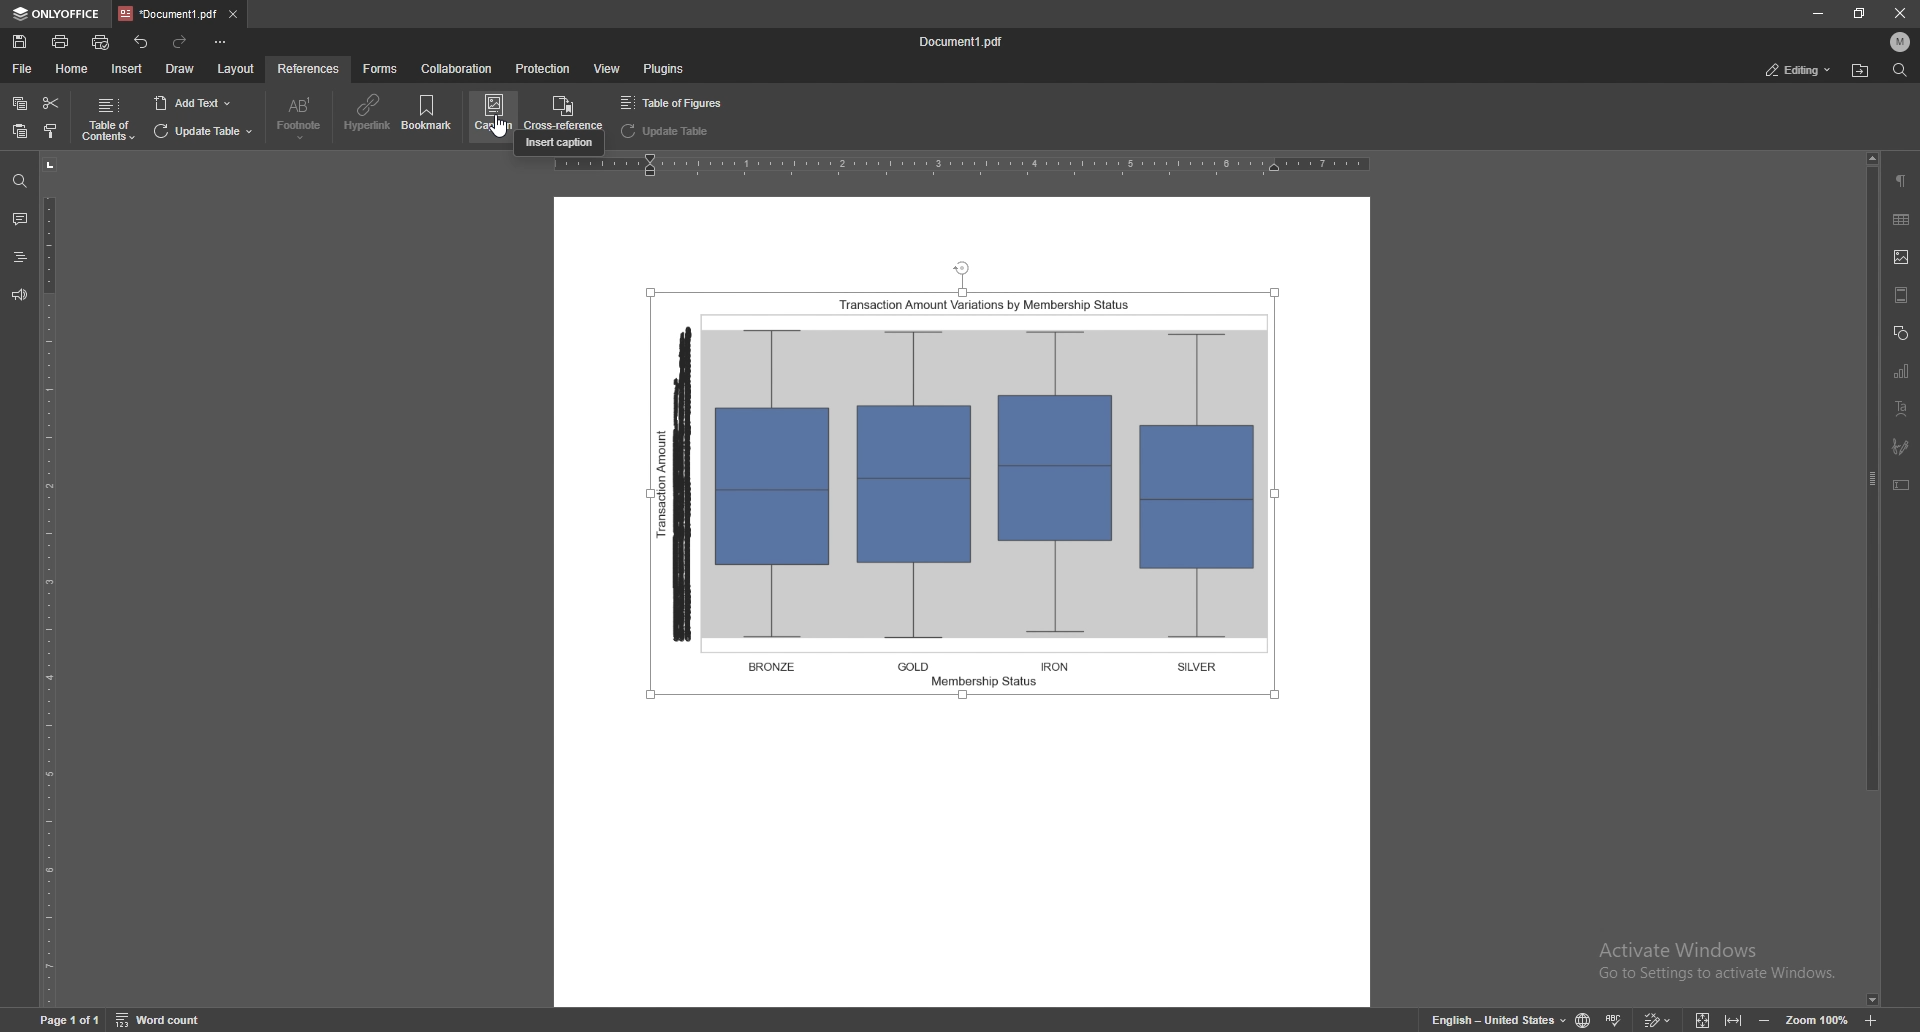 Image resolution: width=1920 pixels, height=1032 pixels. I want to click on minimize, so click(1817, 14).